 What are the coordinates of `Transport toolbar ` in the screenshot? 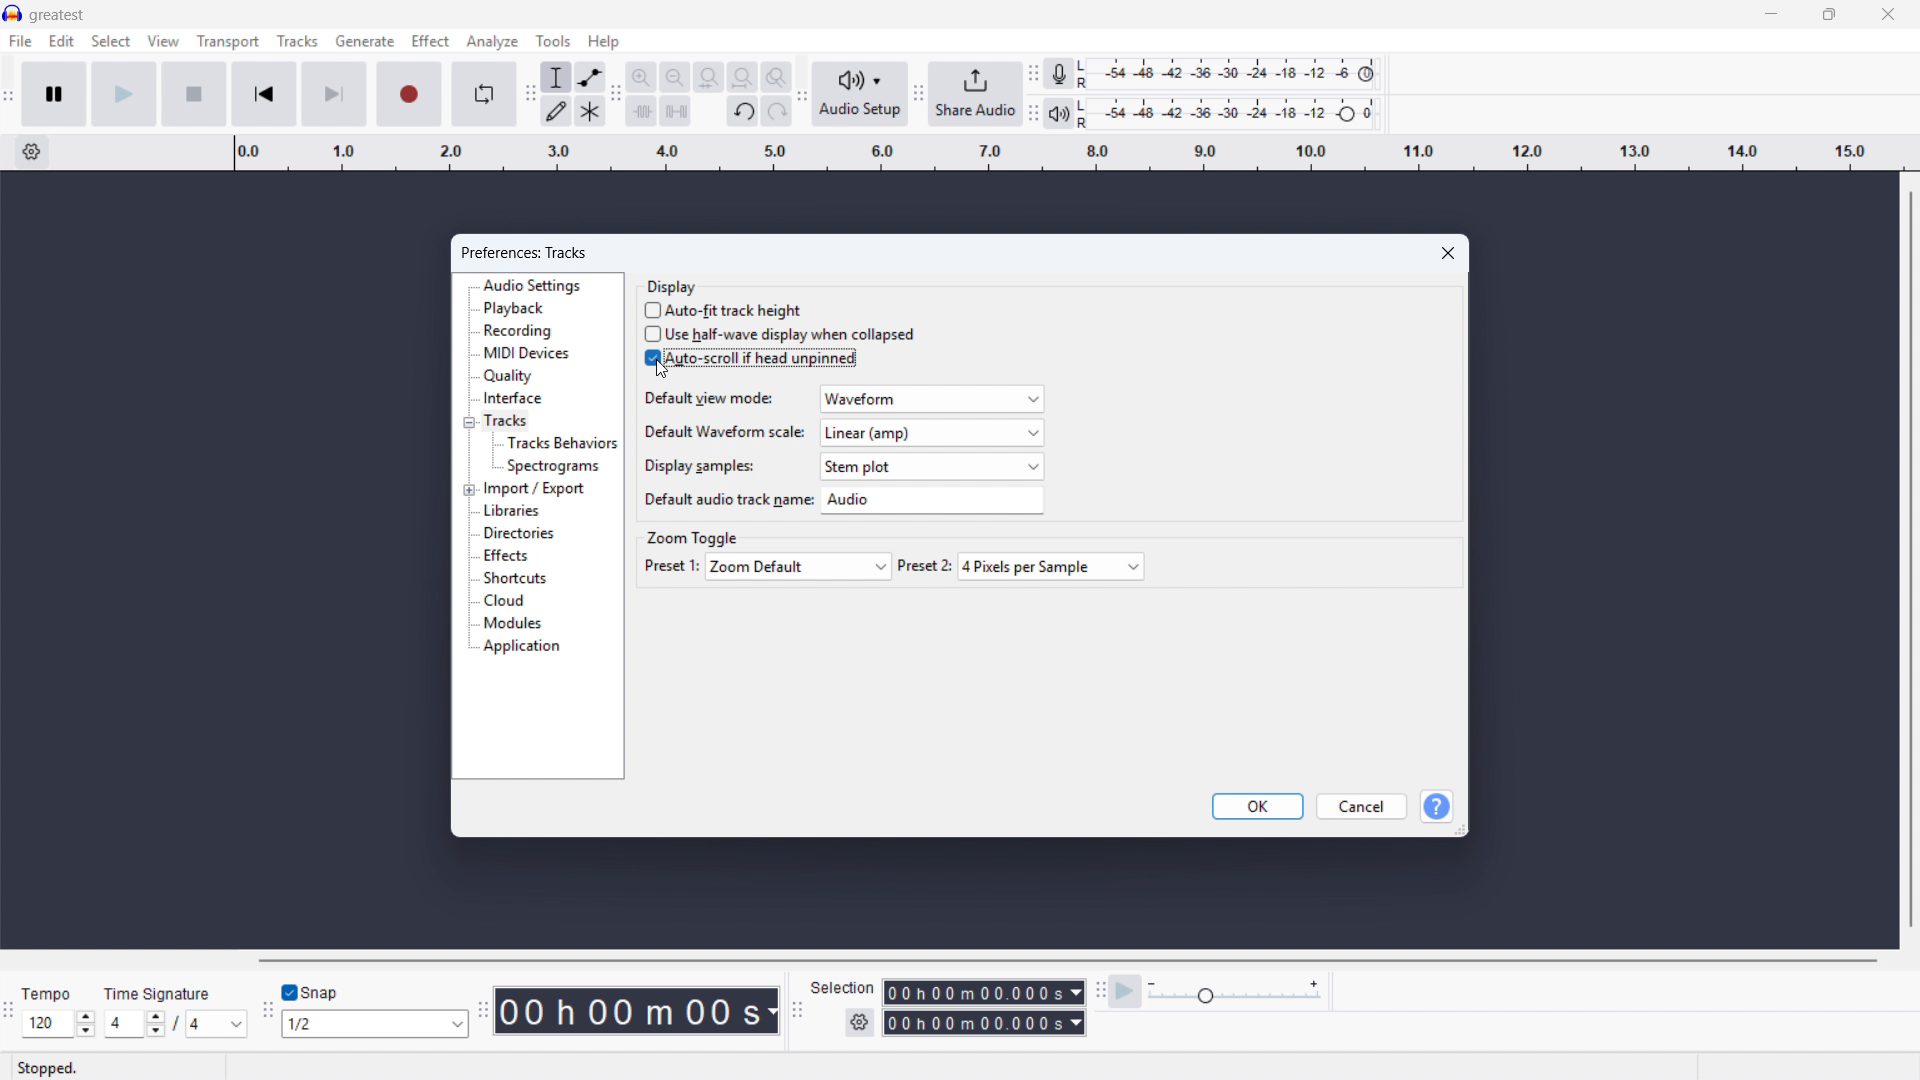 It's located at (9, 97).